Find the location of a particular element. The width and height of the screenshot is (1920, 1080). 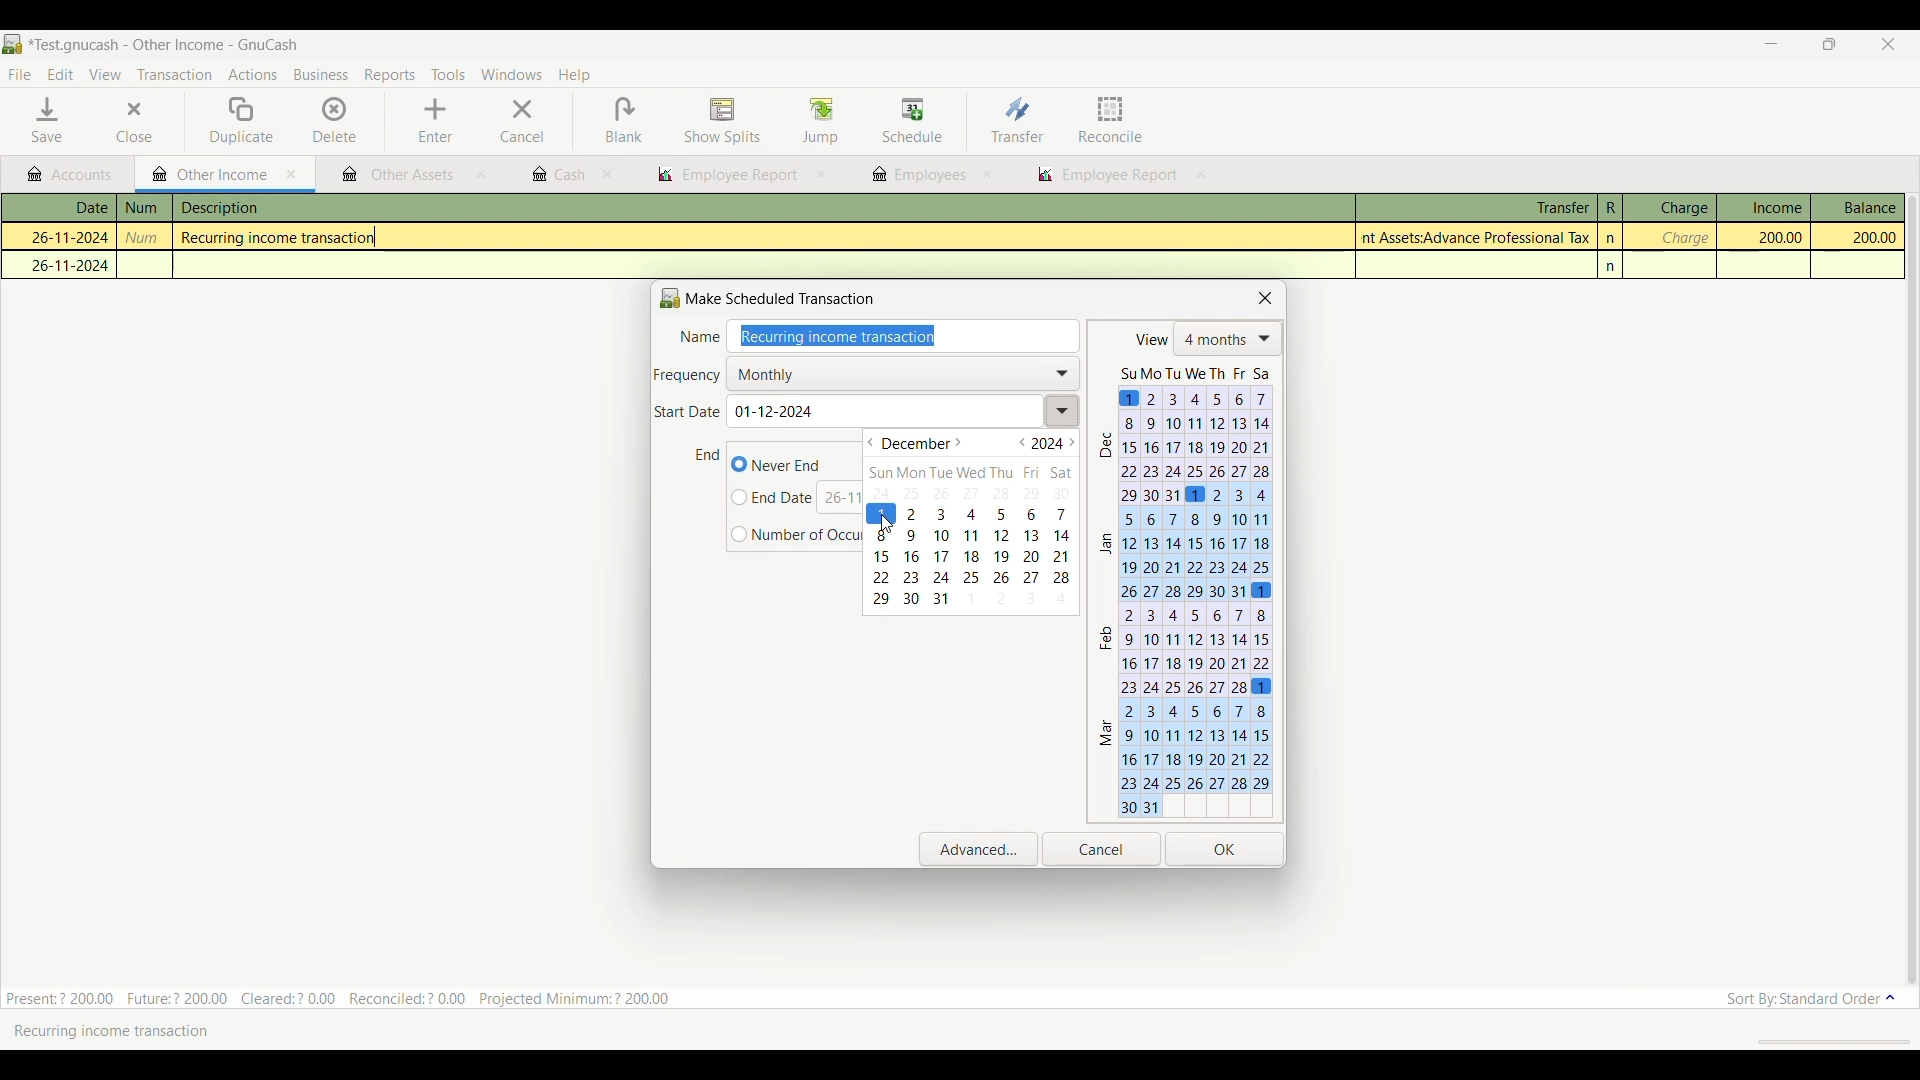

Go to previous year is located at coordinates (1023, 442).